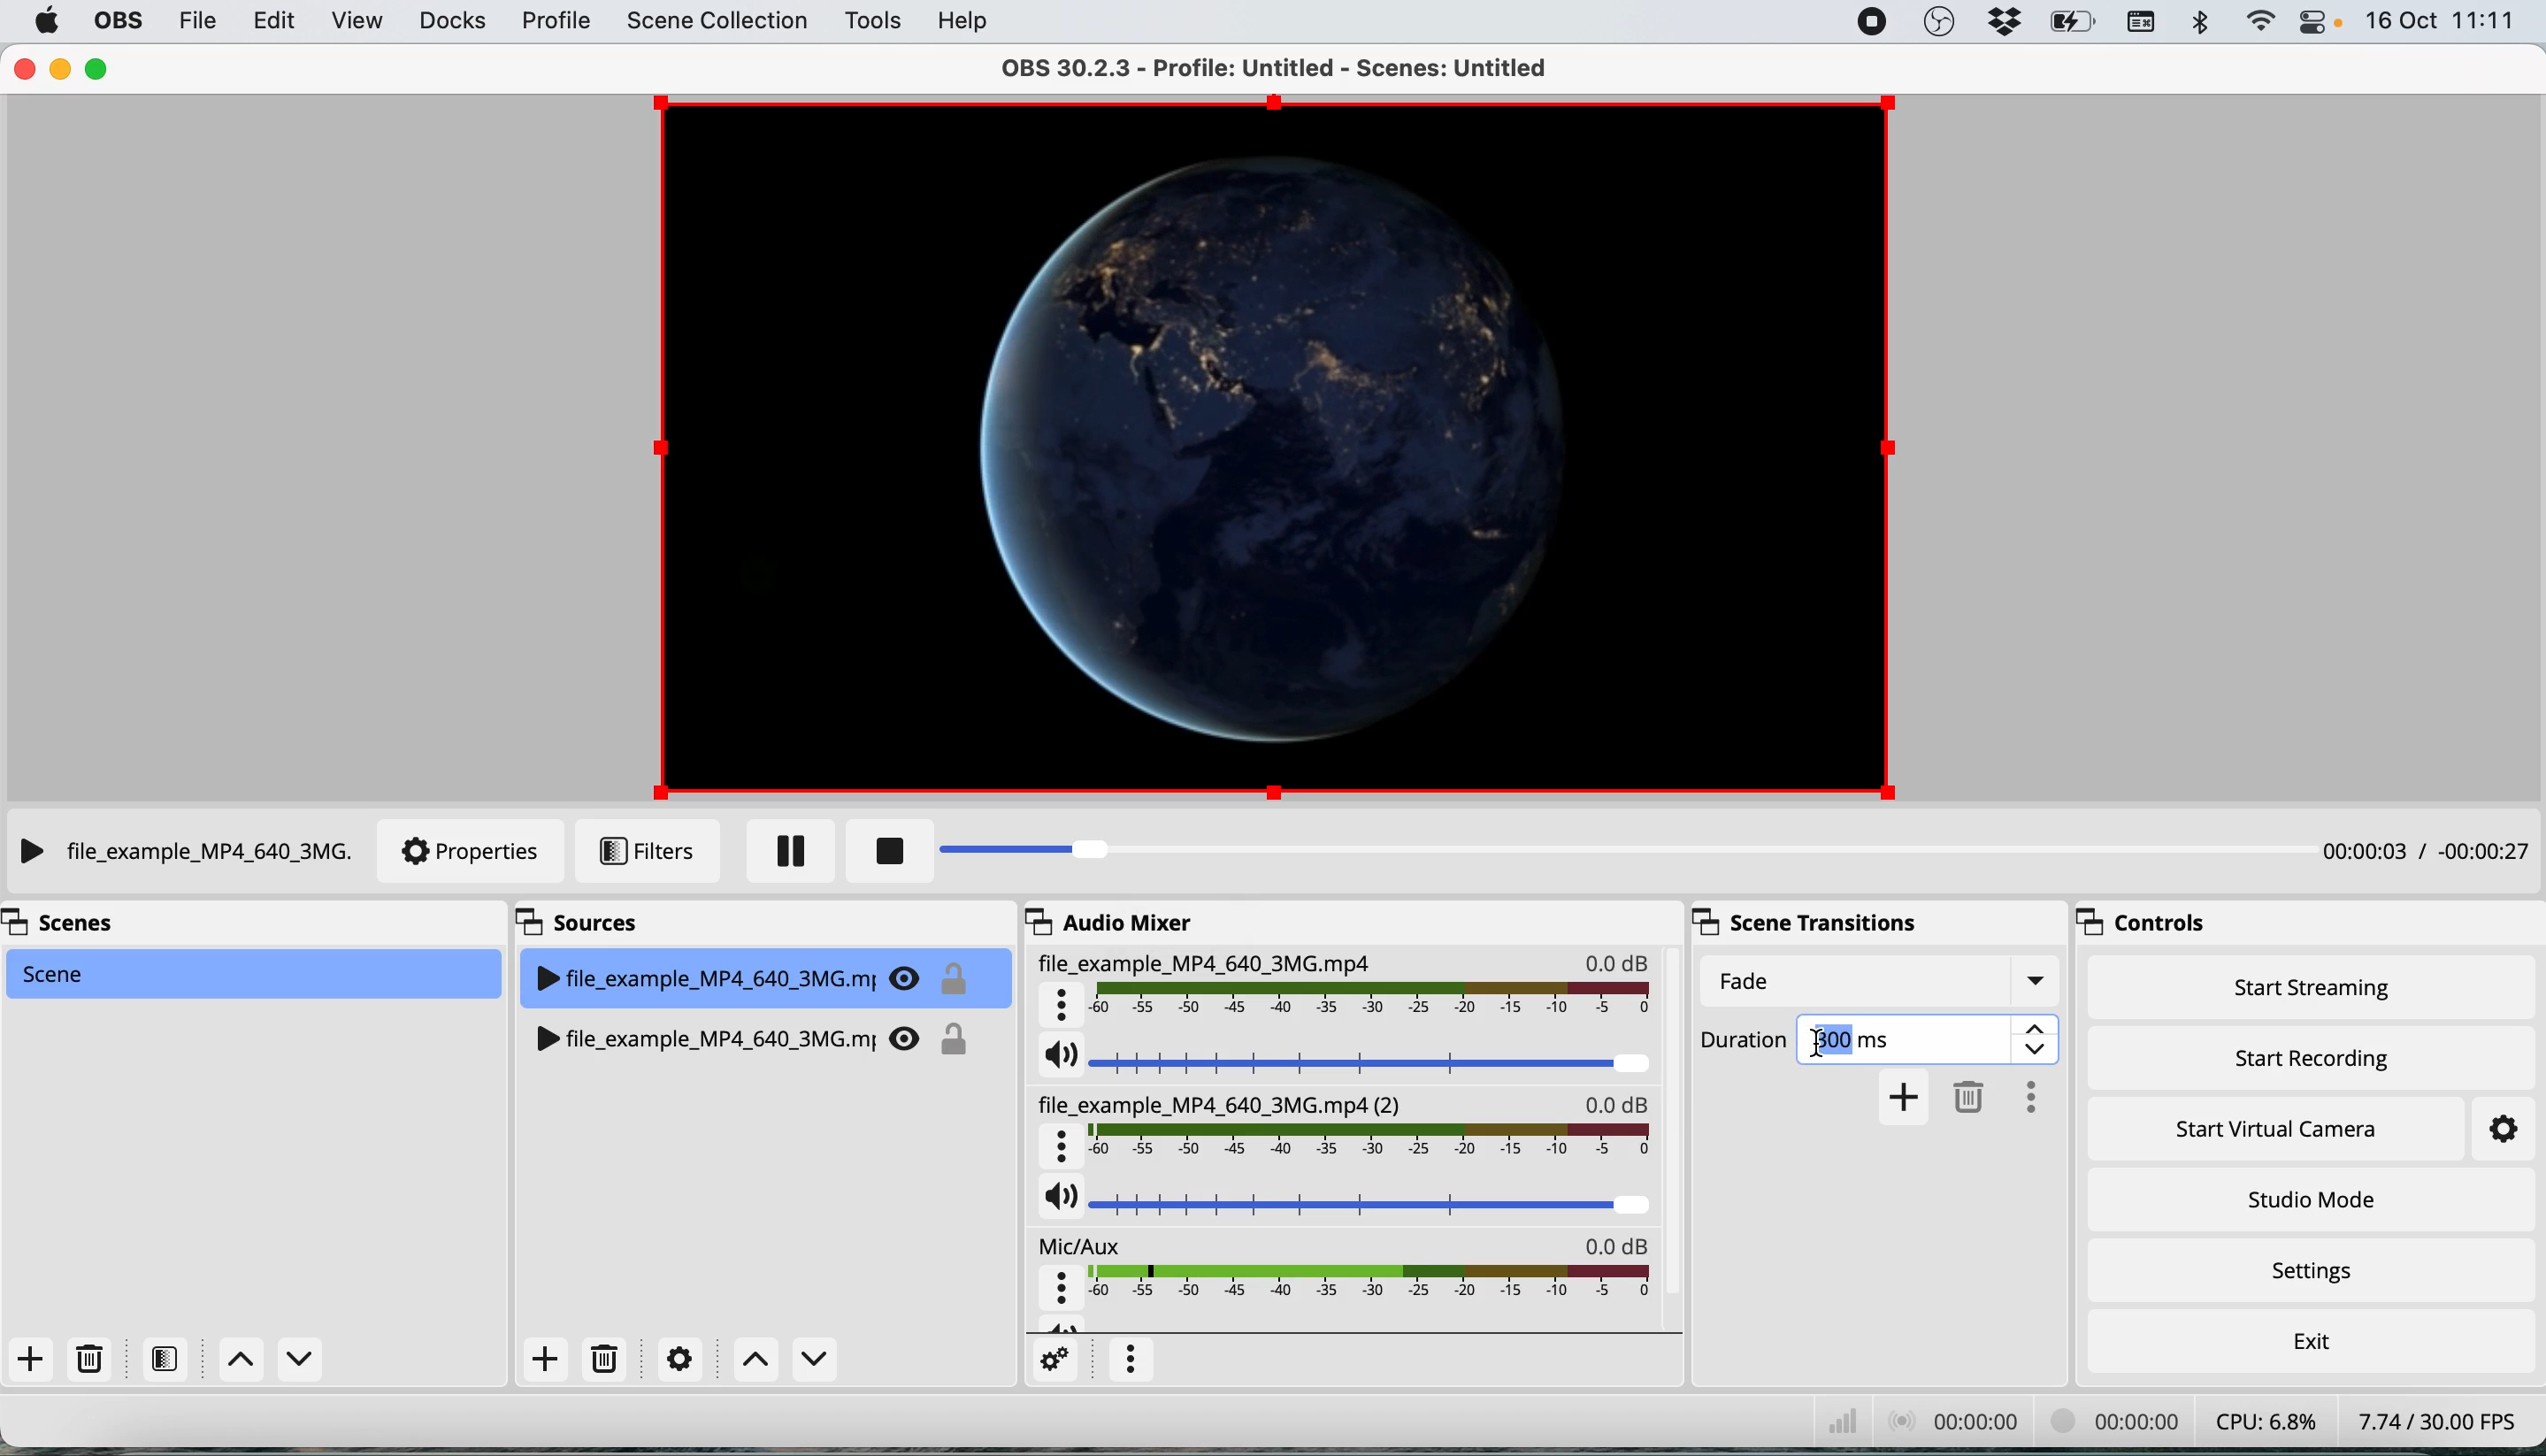 The height and width of the screenshot is (1456, 2546). I want to click on video recording timestamp, so click(2107, 1421).